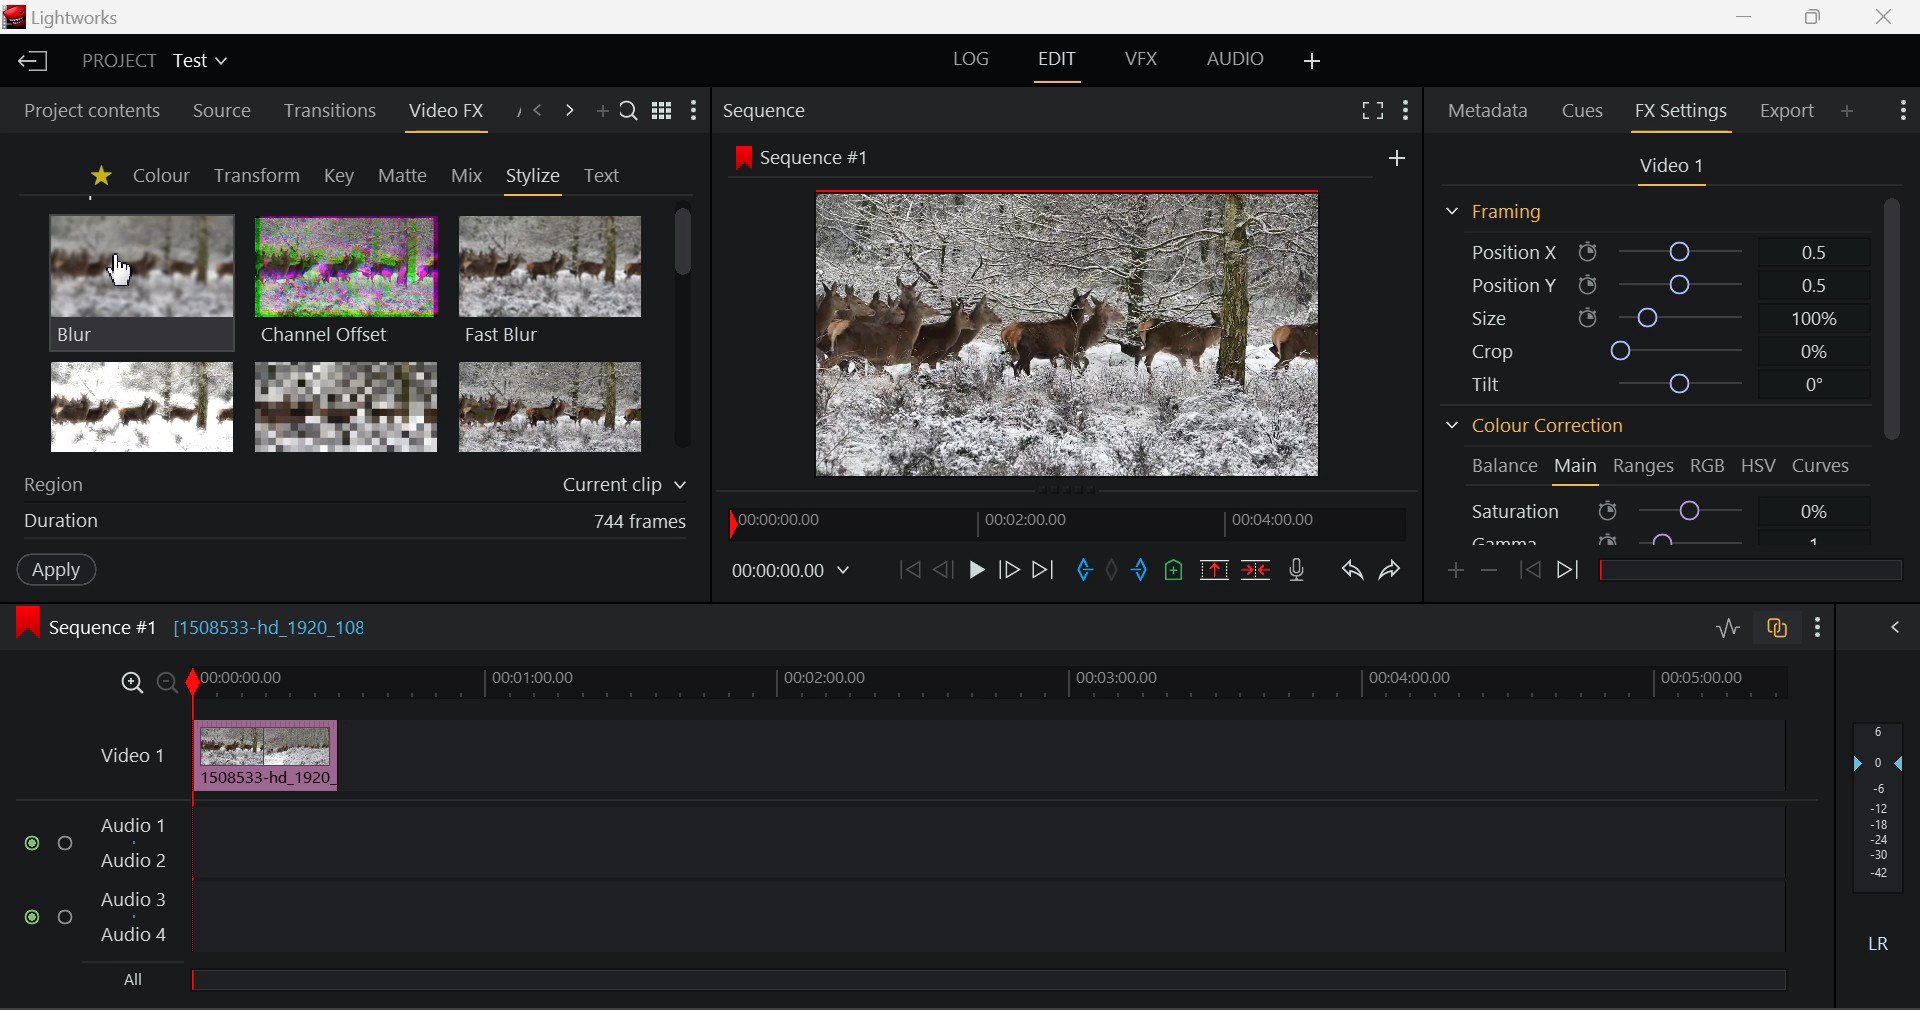 The height and width of the screenshot is (1010, 1920). Describe the element at coordinates (1882, 16) in the screenshot. I see `Close` at that location.